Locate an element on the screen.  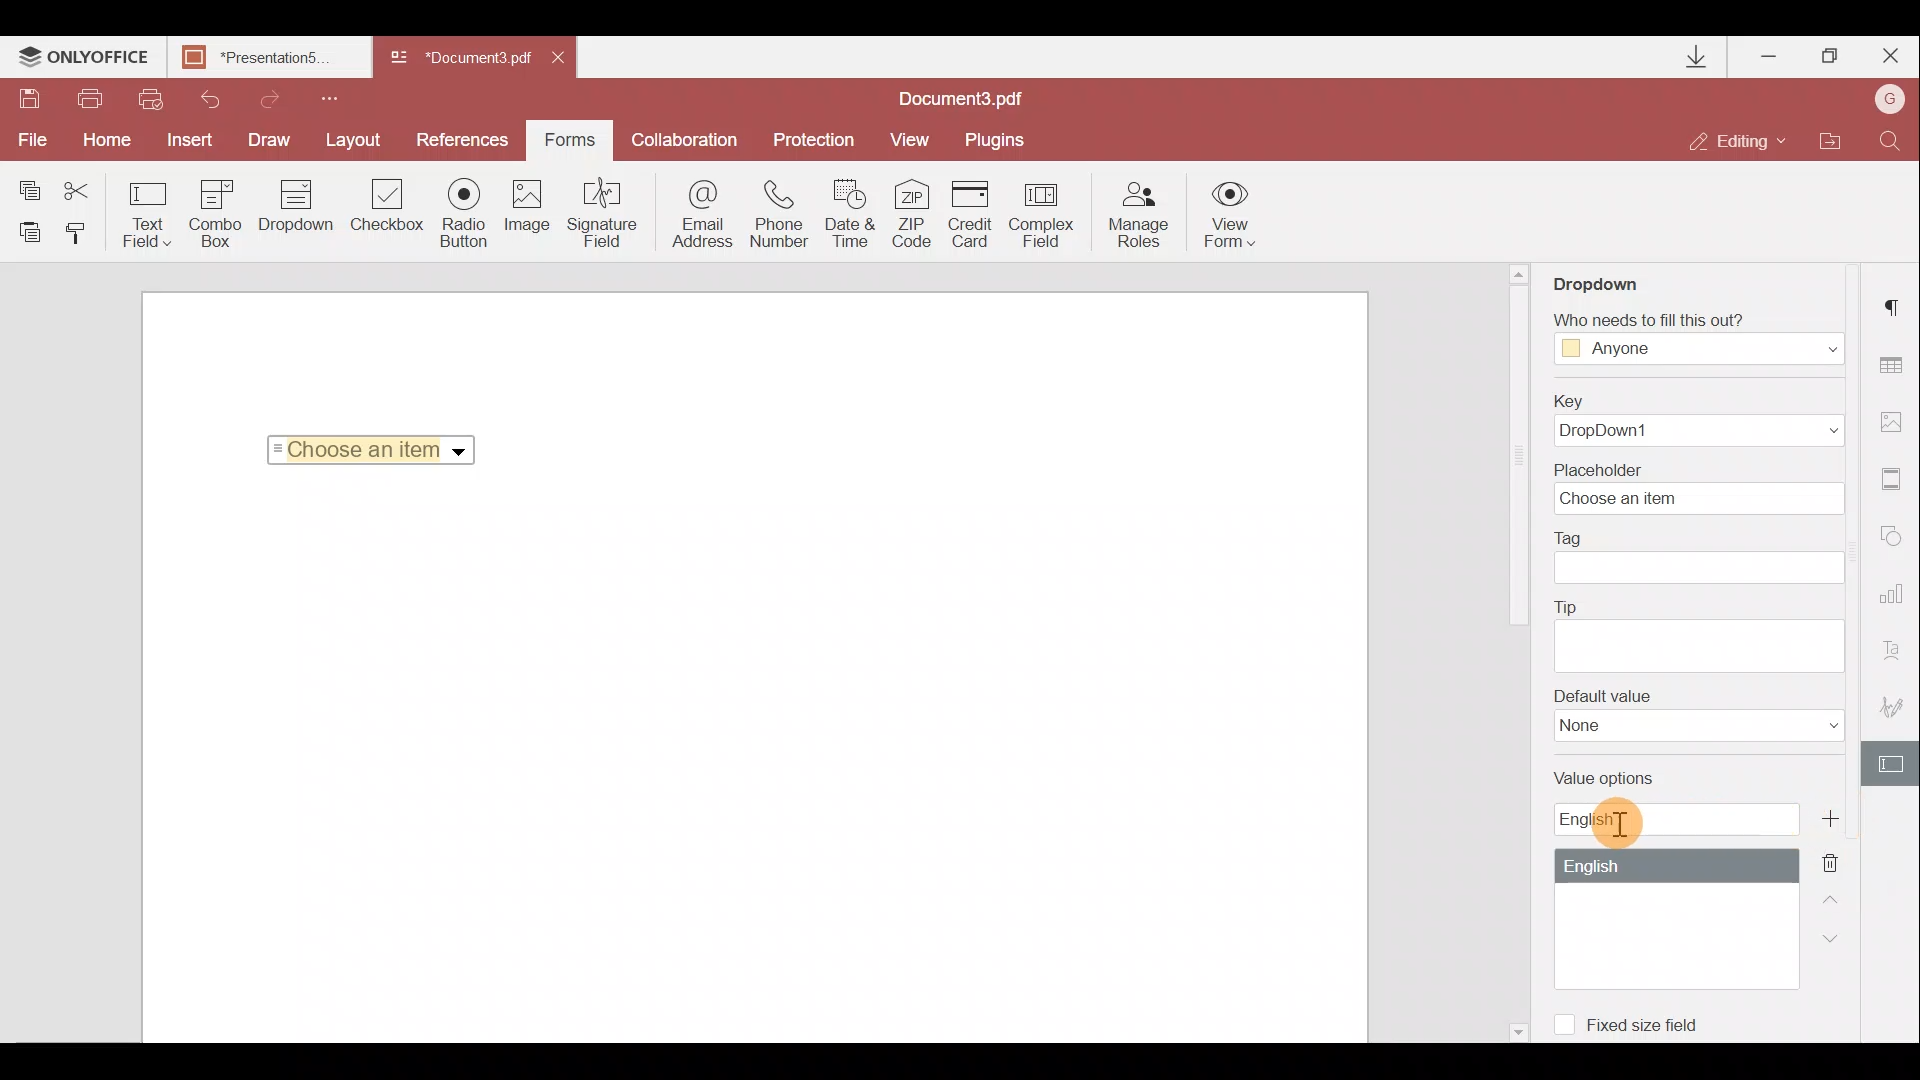
Add new value is located at coordinates (1838, 819).